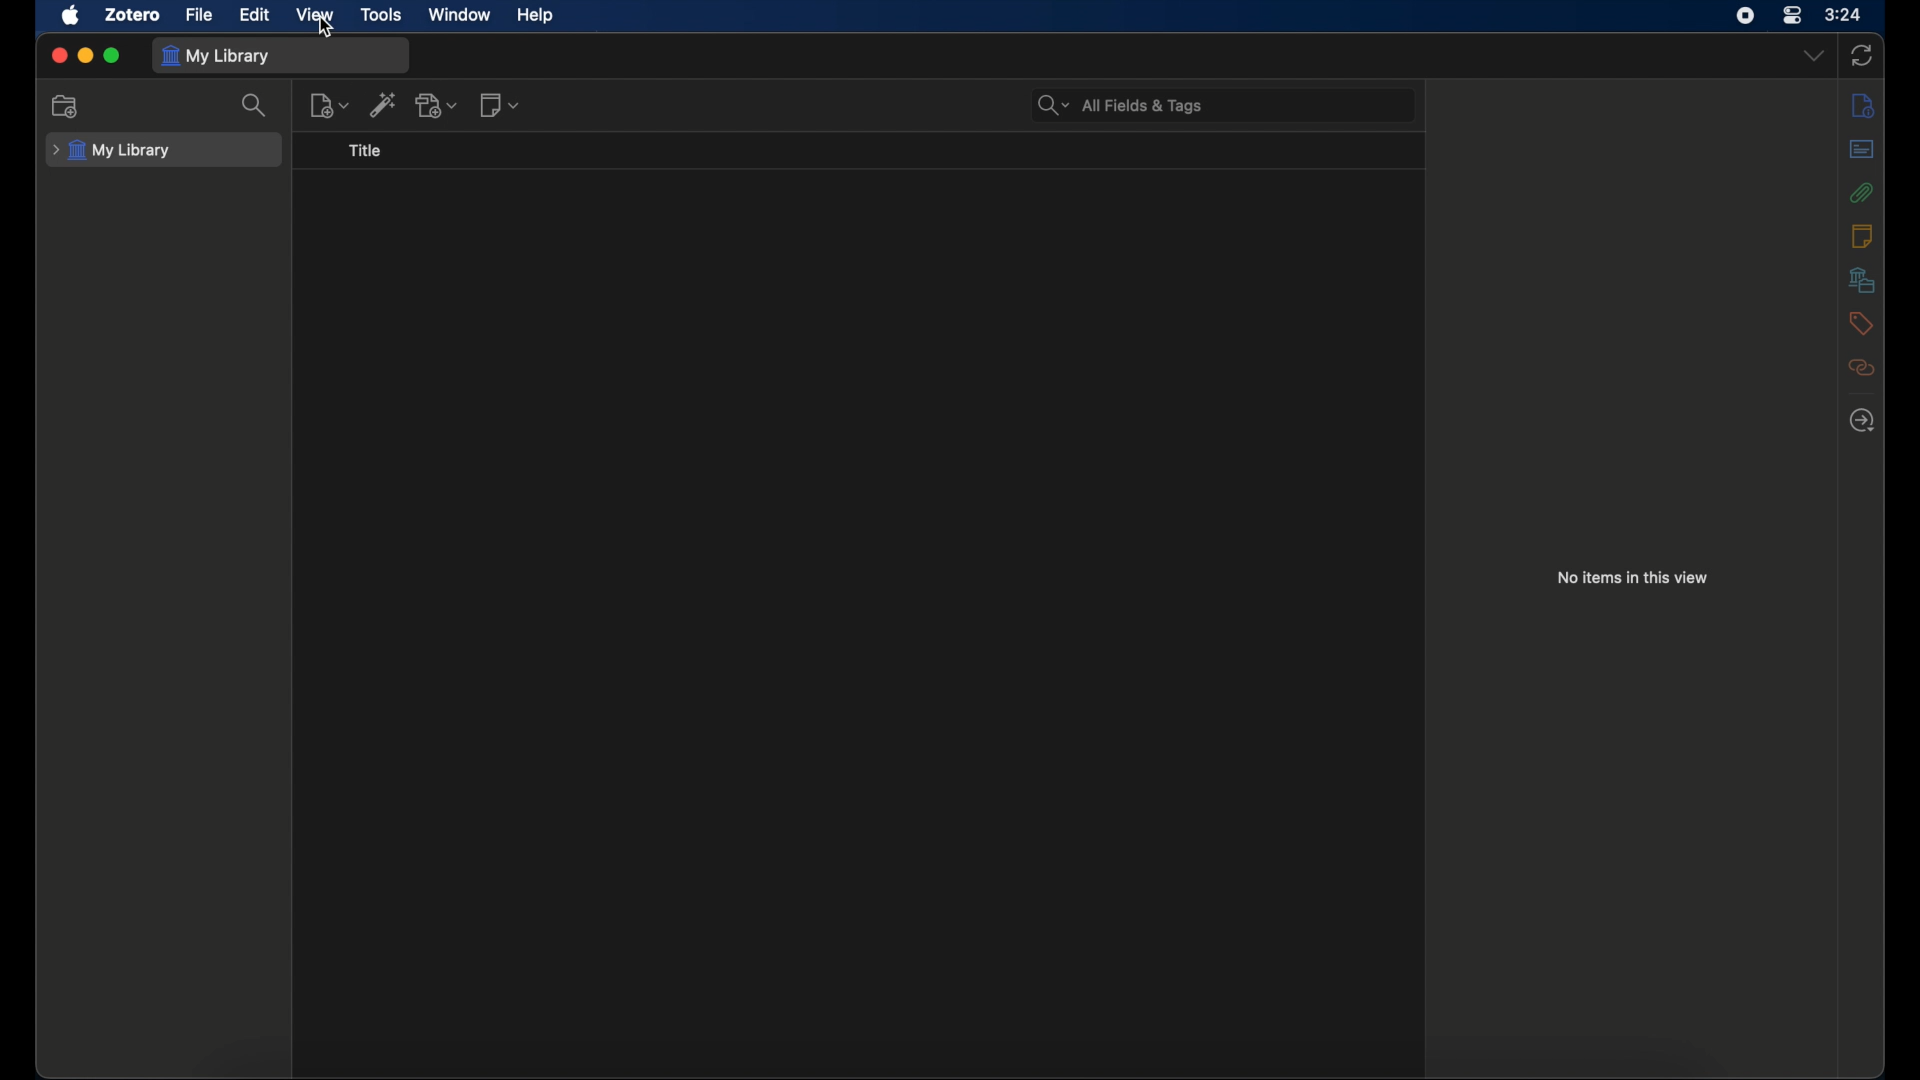 This screenshot has width=1920, height=1080. Describe the element at coordinates (1862, 148) in the screenshot. I see `abstract` at that location.